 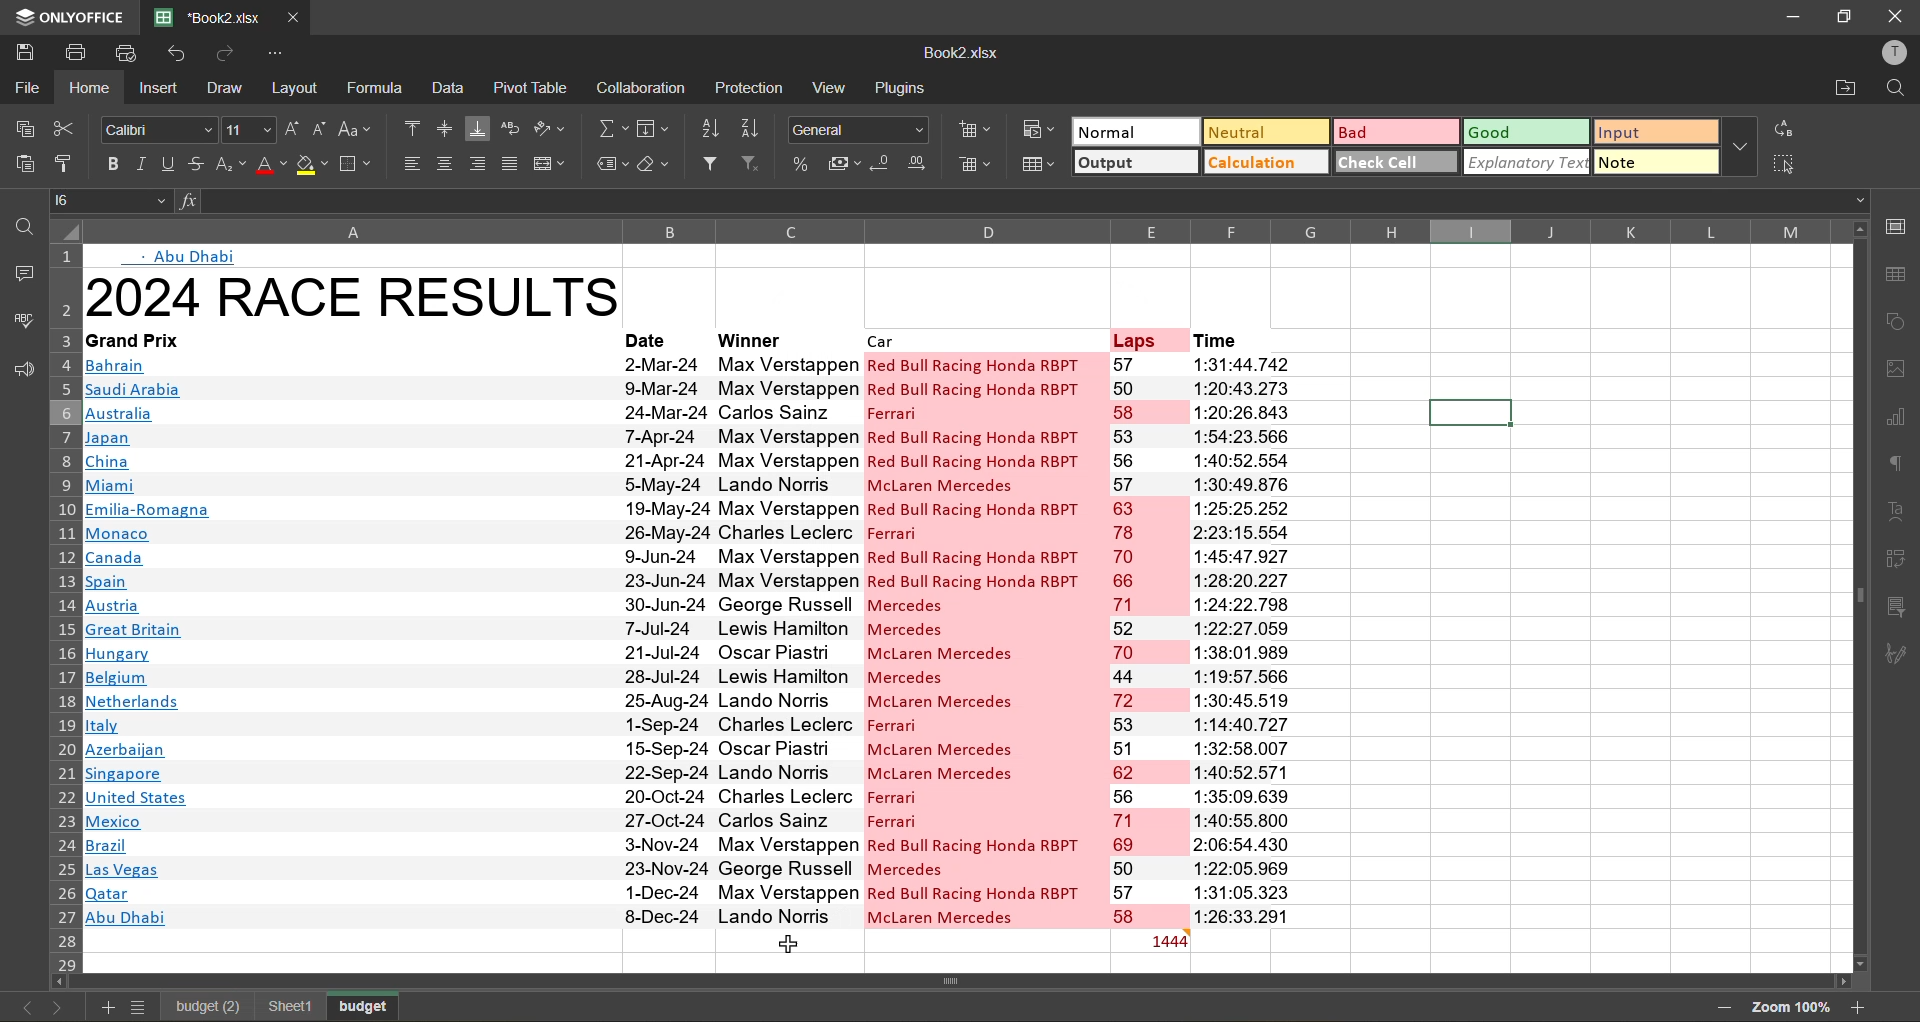 What do you see at coordinates (923, 164) in the screenshot?
I see `increase decimal` at bounding box center [923, 164].